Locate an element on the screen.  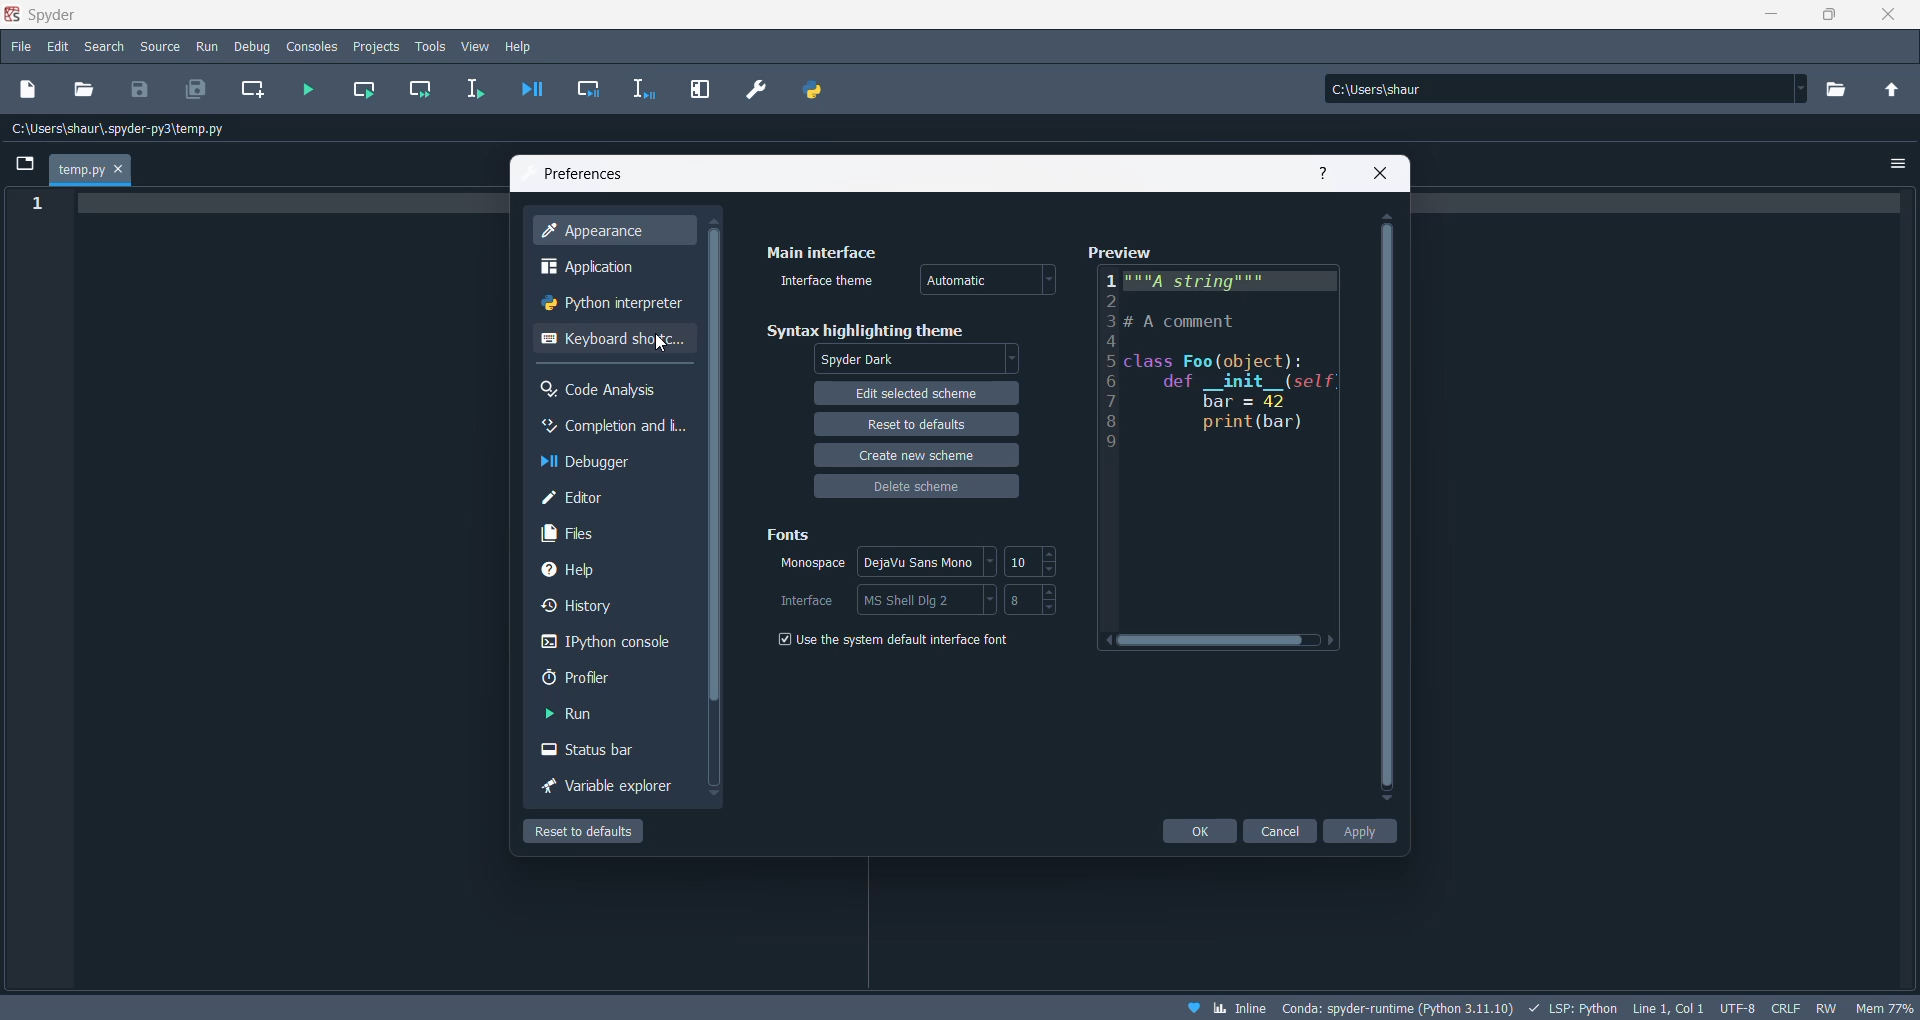
file tab is located at coordinates (92, 170).